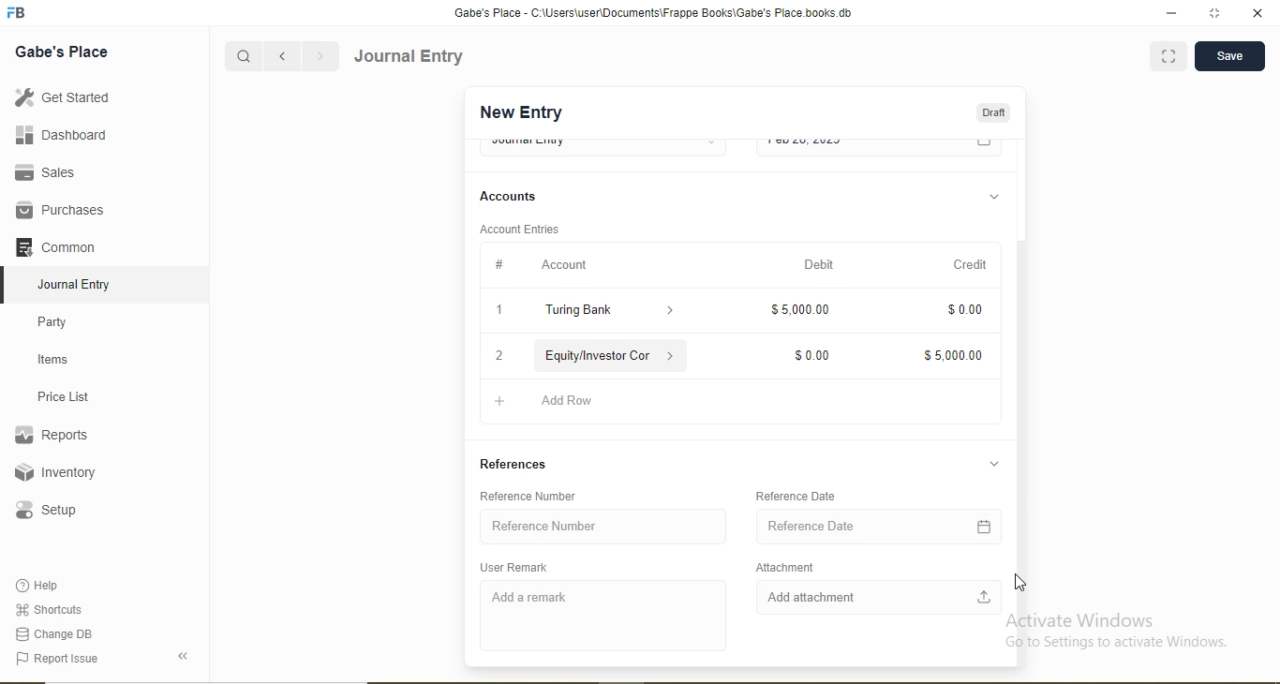  Describe the element at coordinates (53, 359) in the screenshot. I see `Items` at that location.